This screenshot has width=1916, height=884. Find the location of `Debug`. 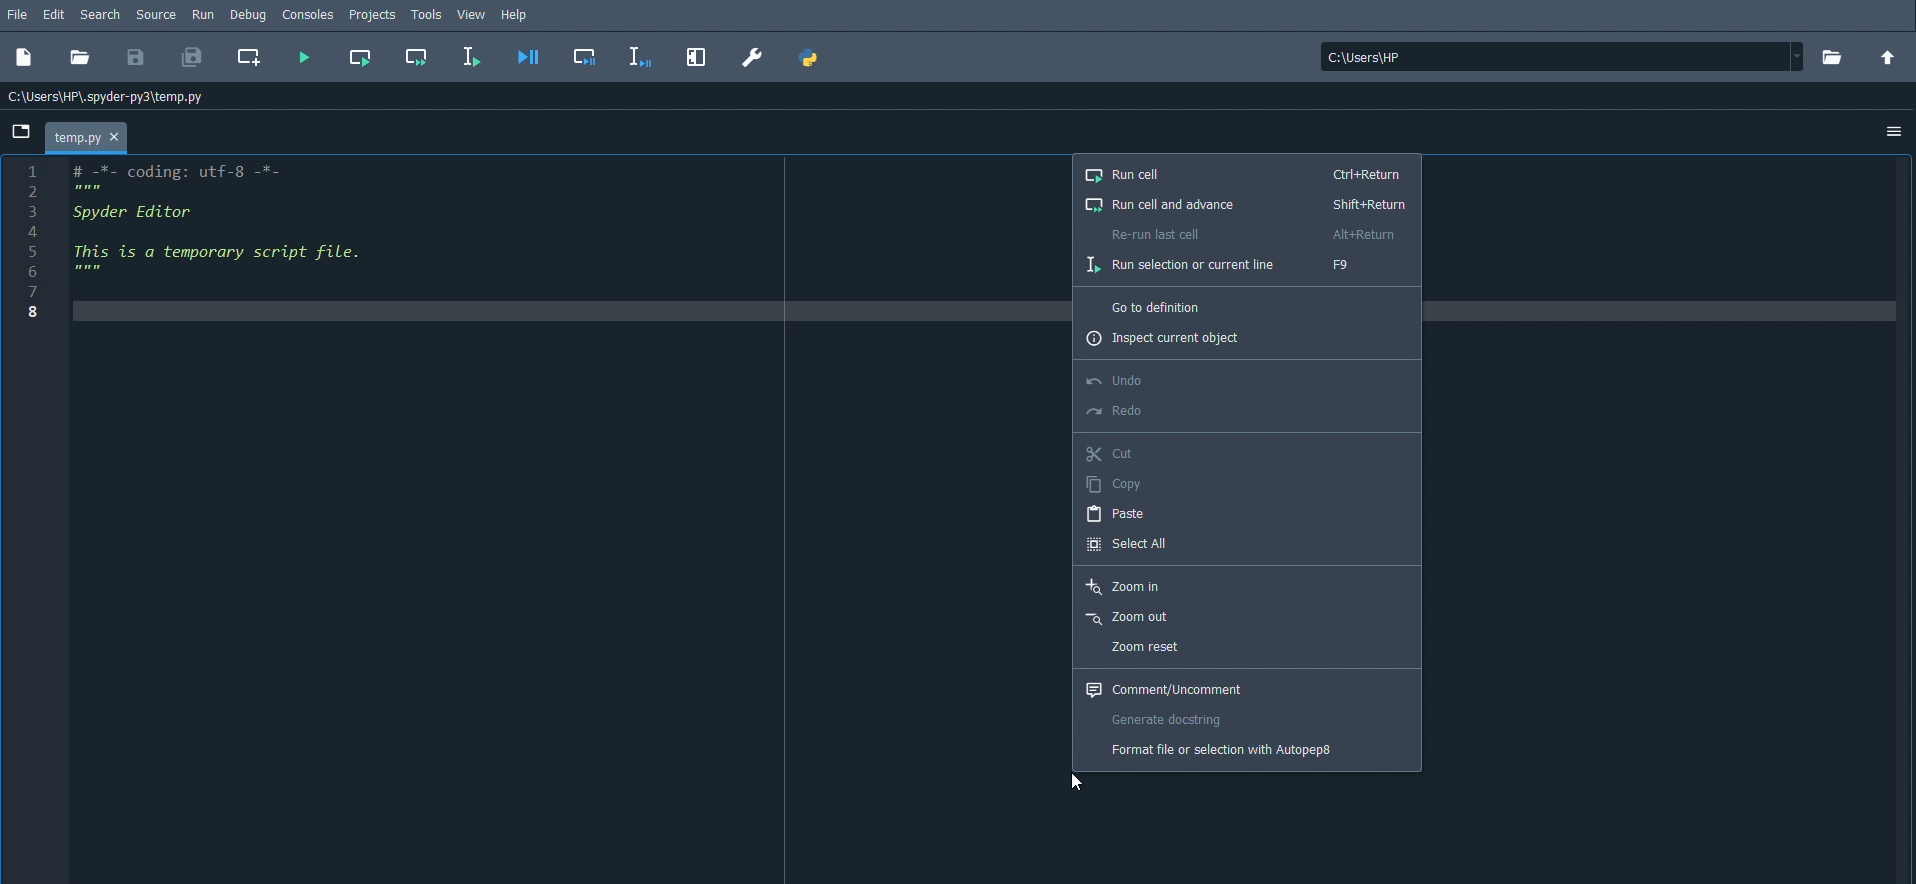

Debug is located at coordinates (252, 14).